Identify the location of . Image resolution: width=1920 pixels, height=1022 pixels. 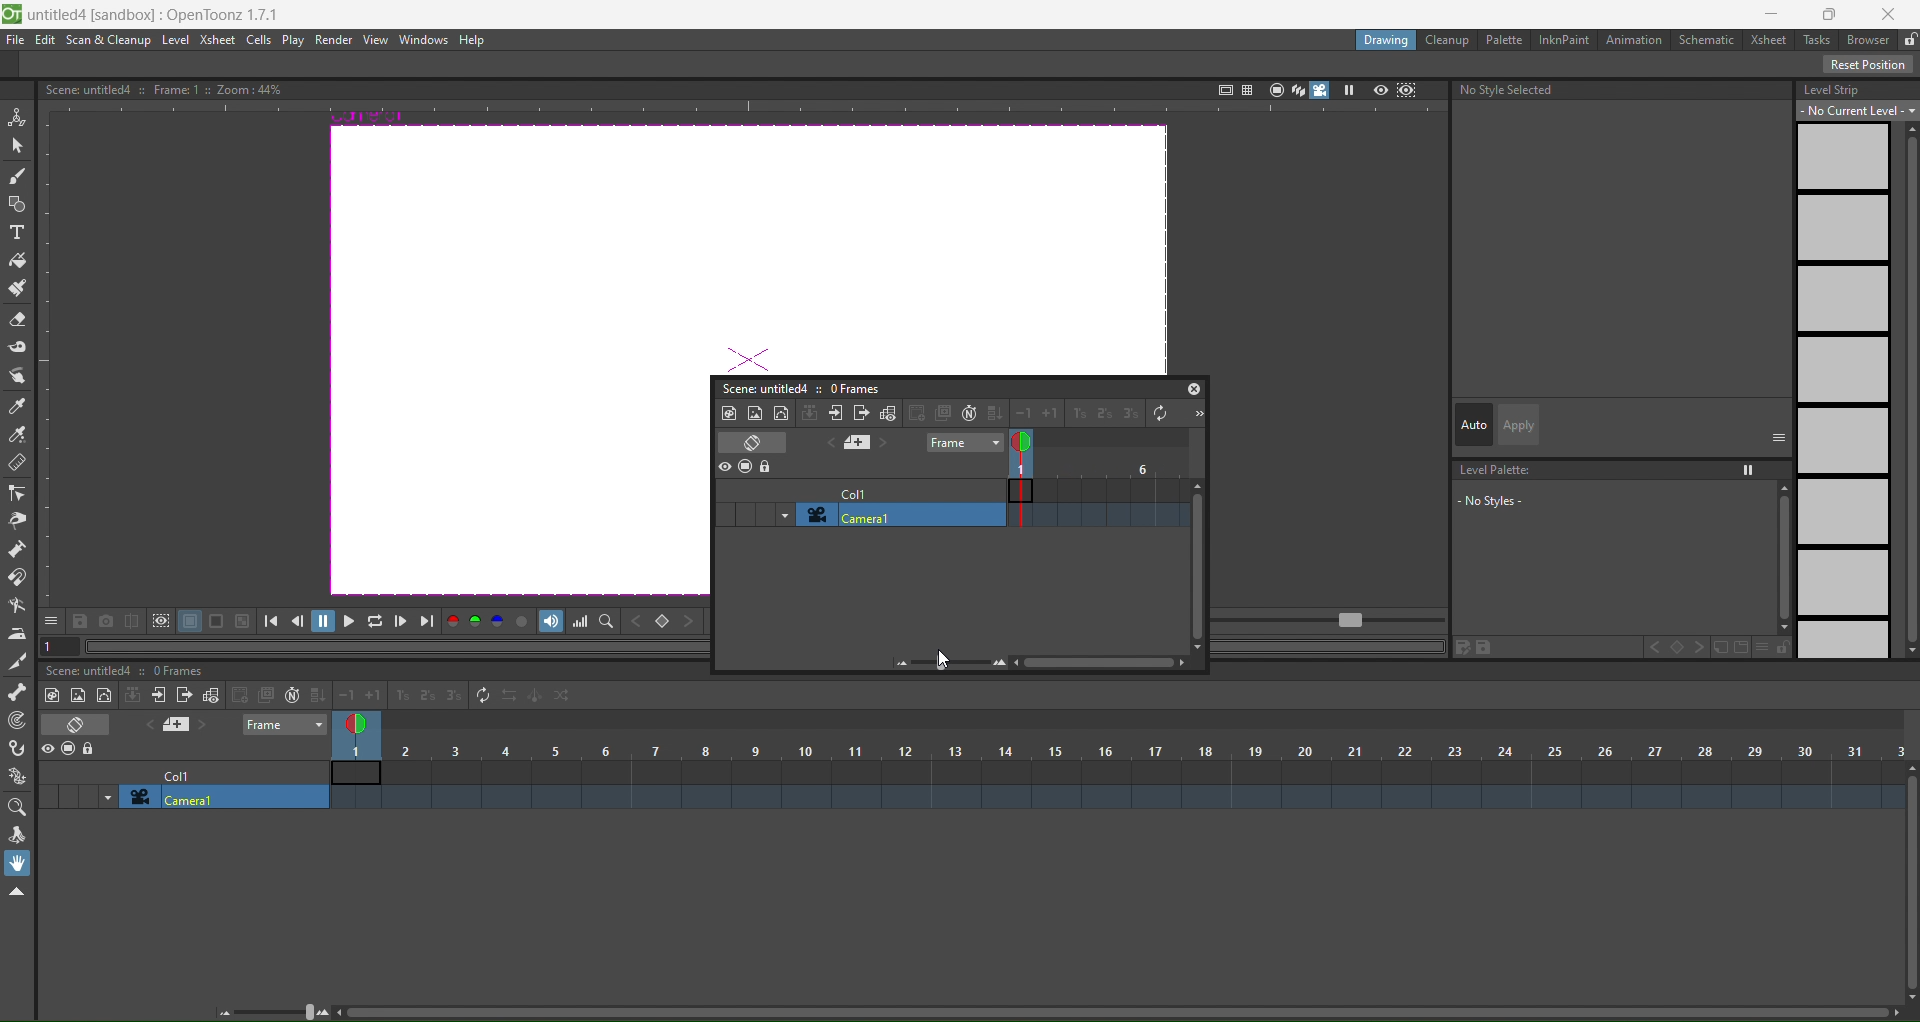
(18, 835).